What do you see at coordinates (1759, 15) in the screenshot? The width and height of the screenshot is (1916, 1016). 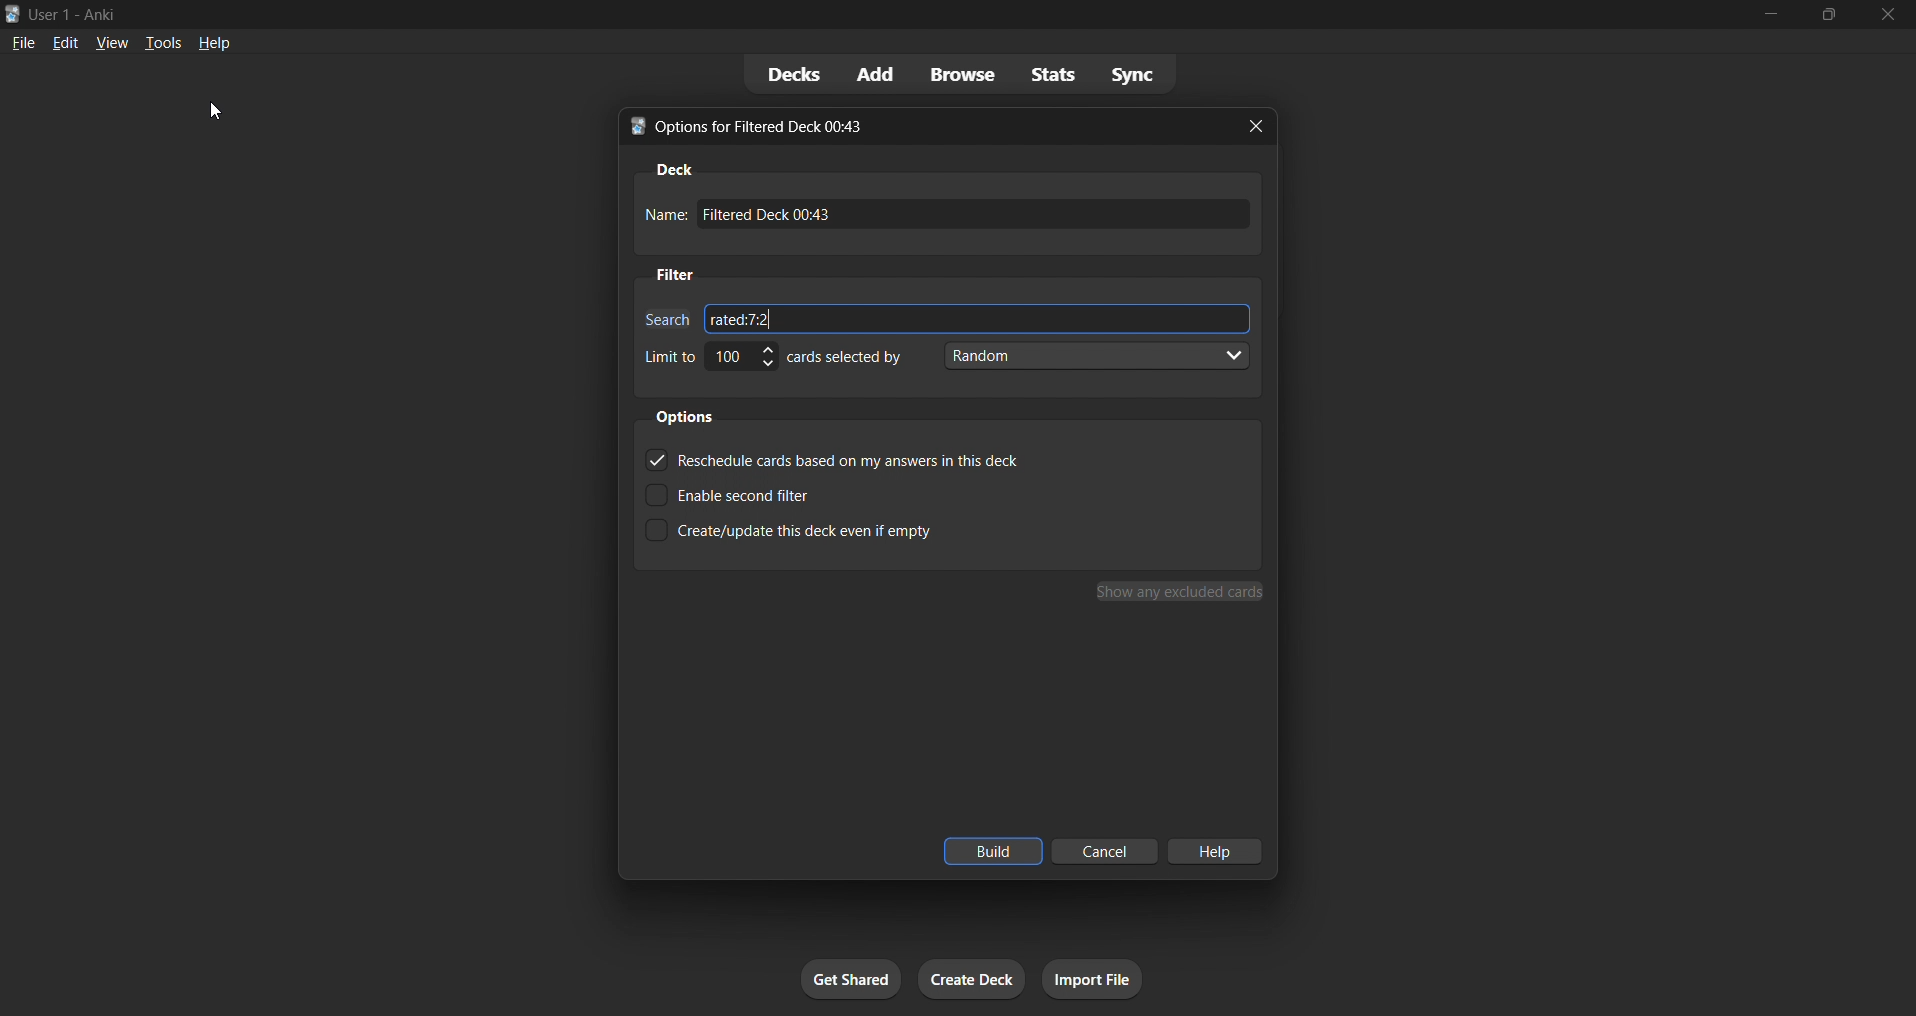 I see `minimize` at bounding box center [1759, 15].